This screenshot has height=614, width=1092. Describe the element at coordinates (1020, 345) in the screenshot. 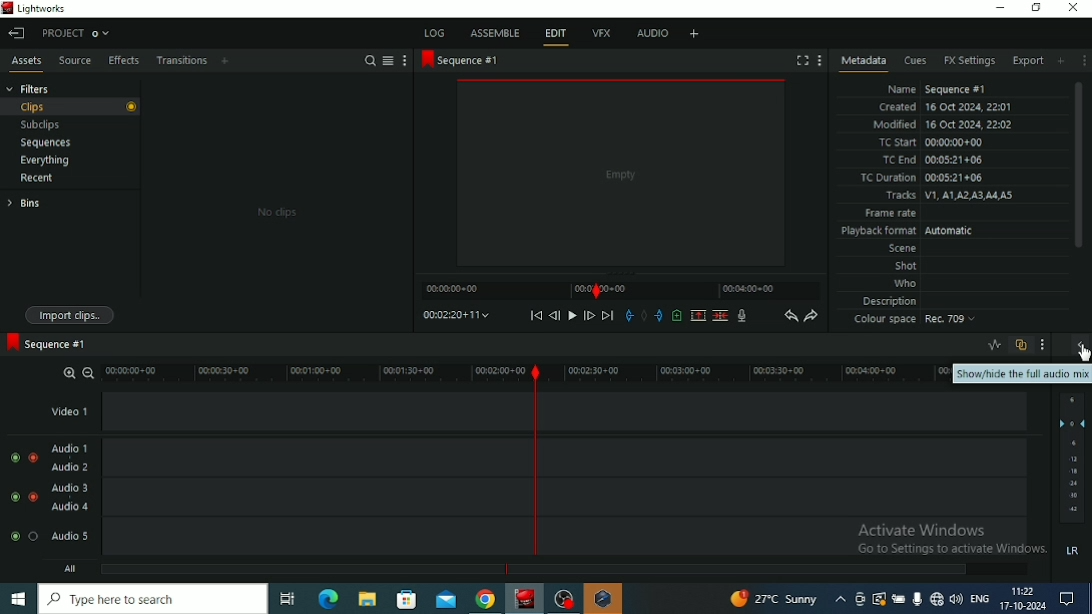

I see `Toggle auto track sync` at that location.